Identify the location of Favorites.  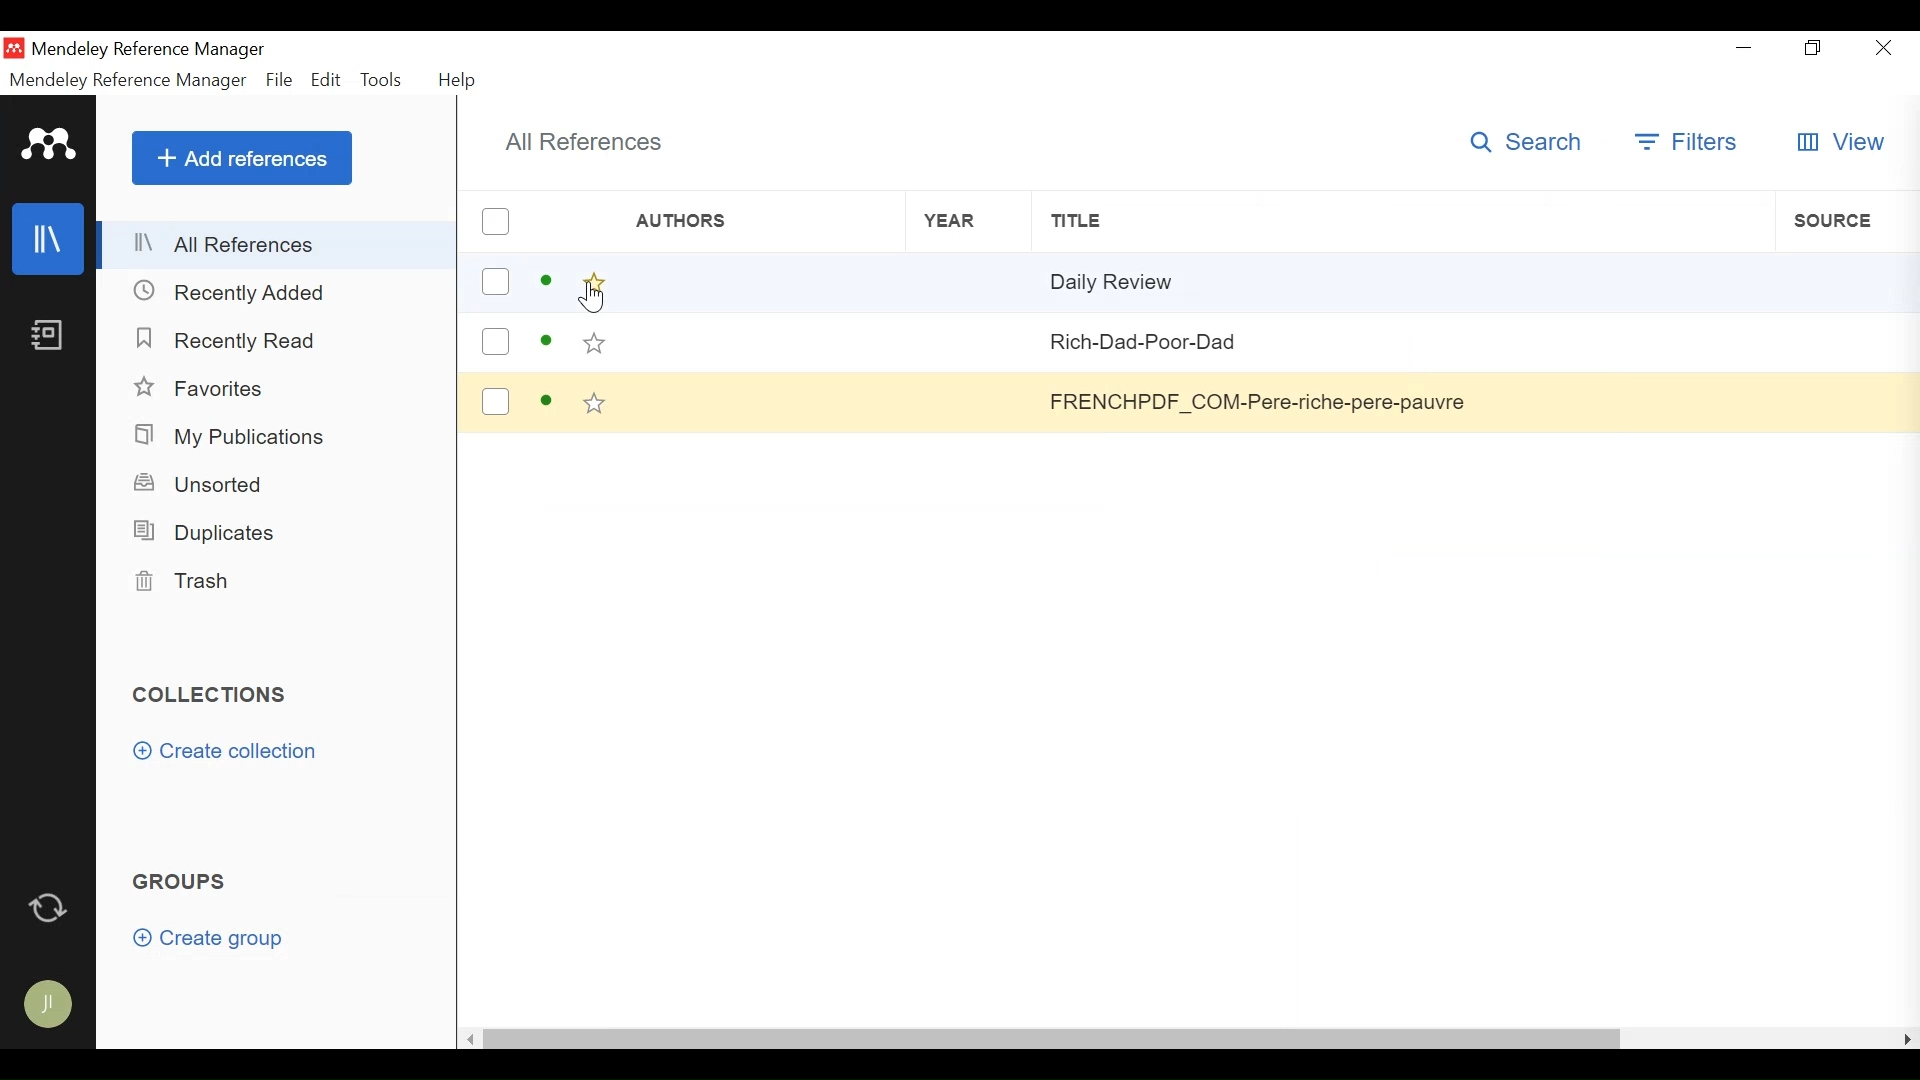
(203, 389).